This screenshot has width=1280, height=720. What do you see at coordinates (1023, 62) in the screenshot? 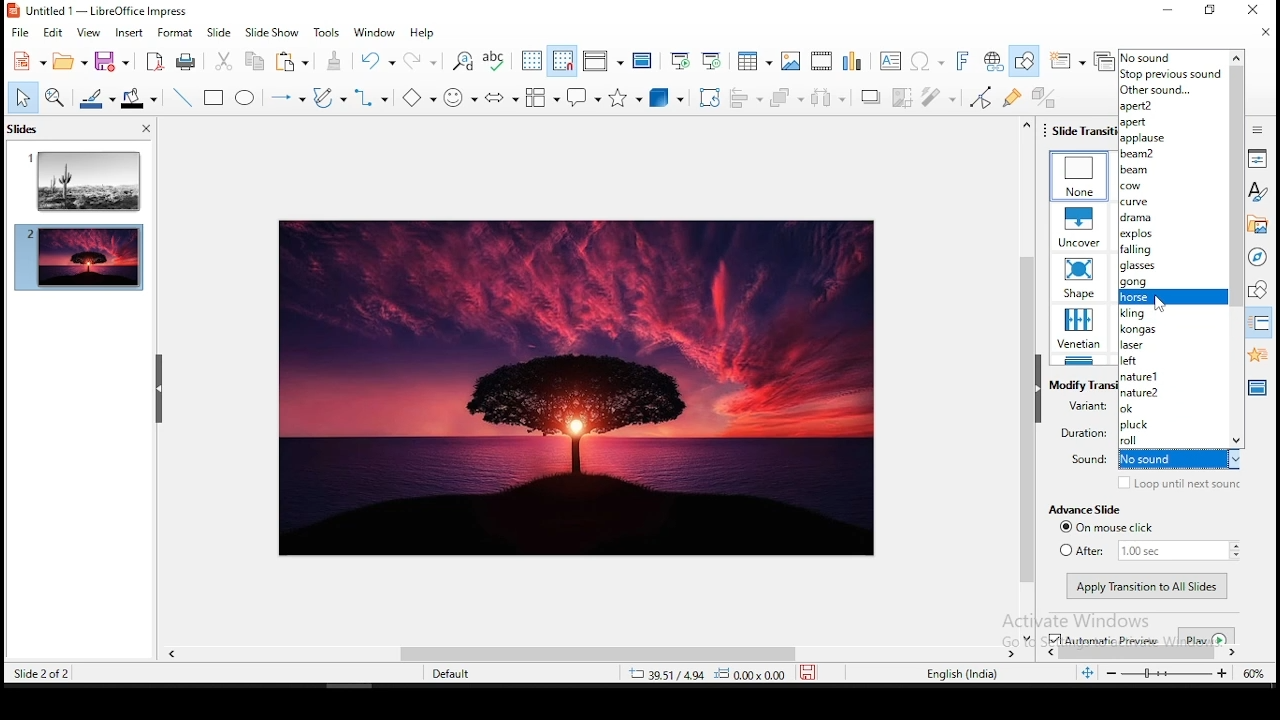
I see `show draw functions` at bounding box center [1023, 62].